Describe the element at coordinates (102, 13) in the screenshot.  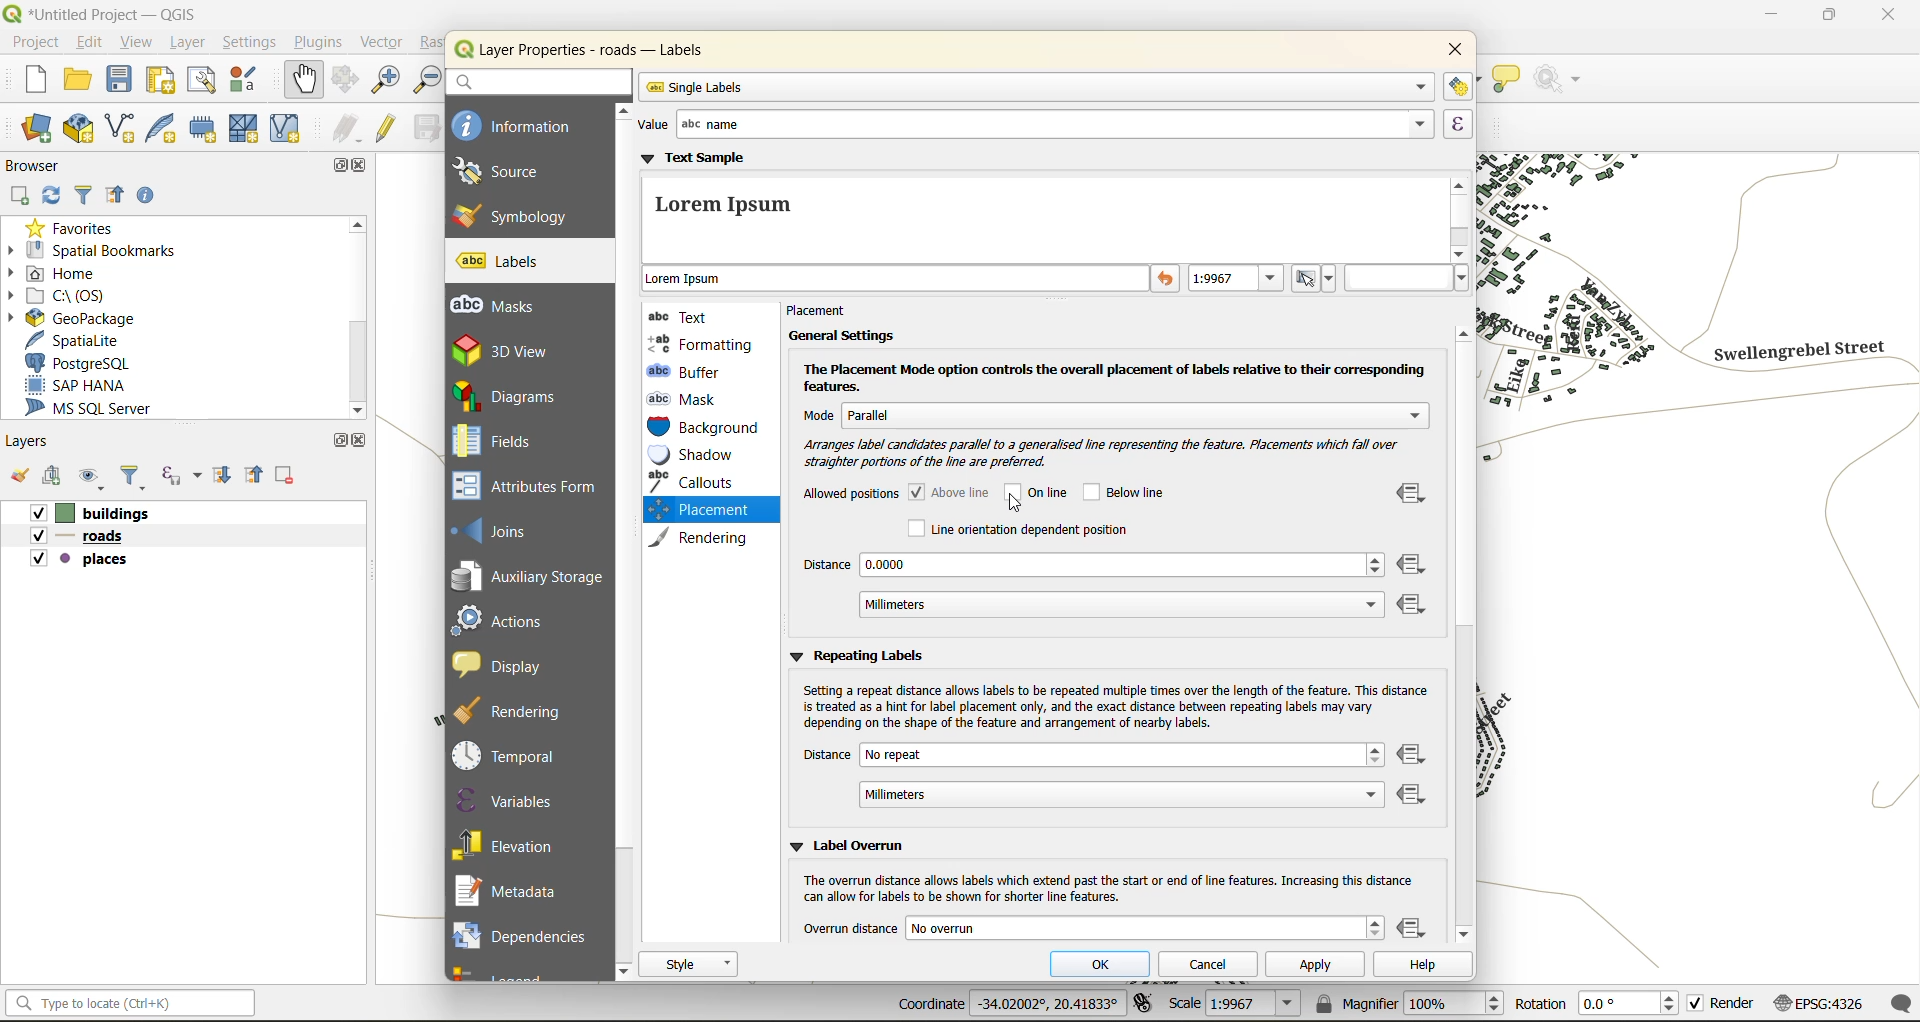
I see `file name and app name` at that location.